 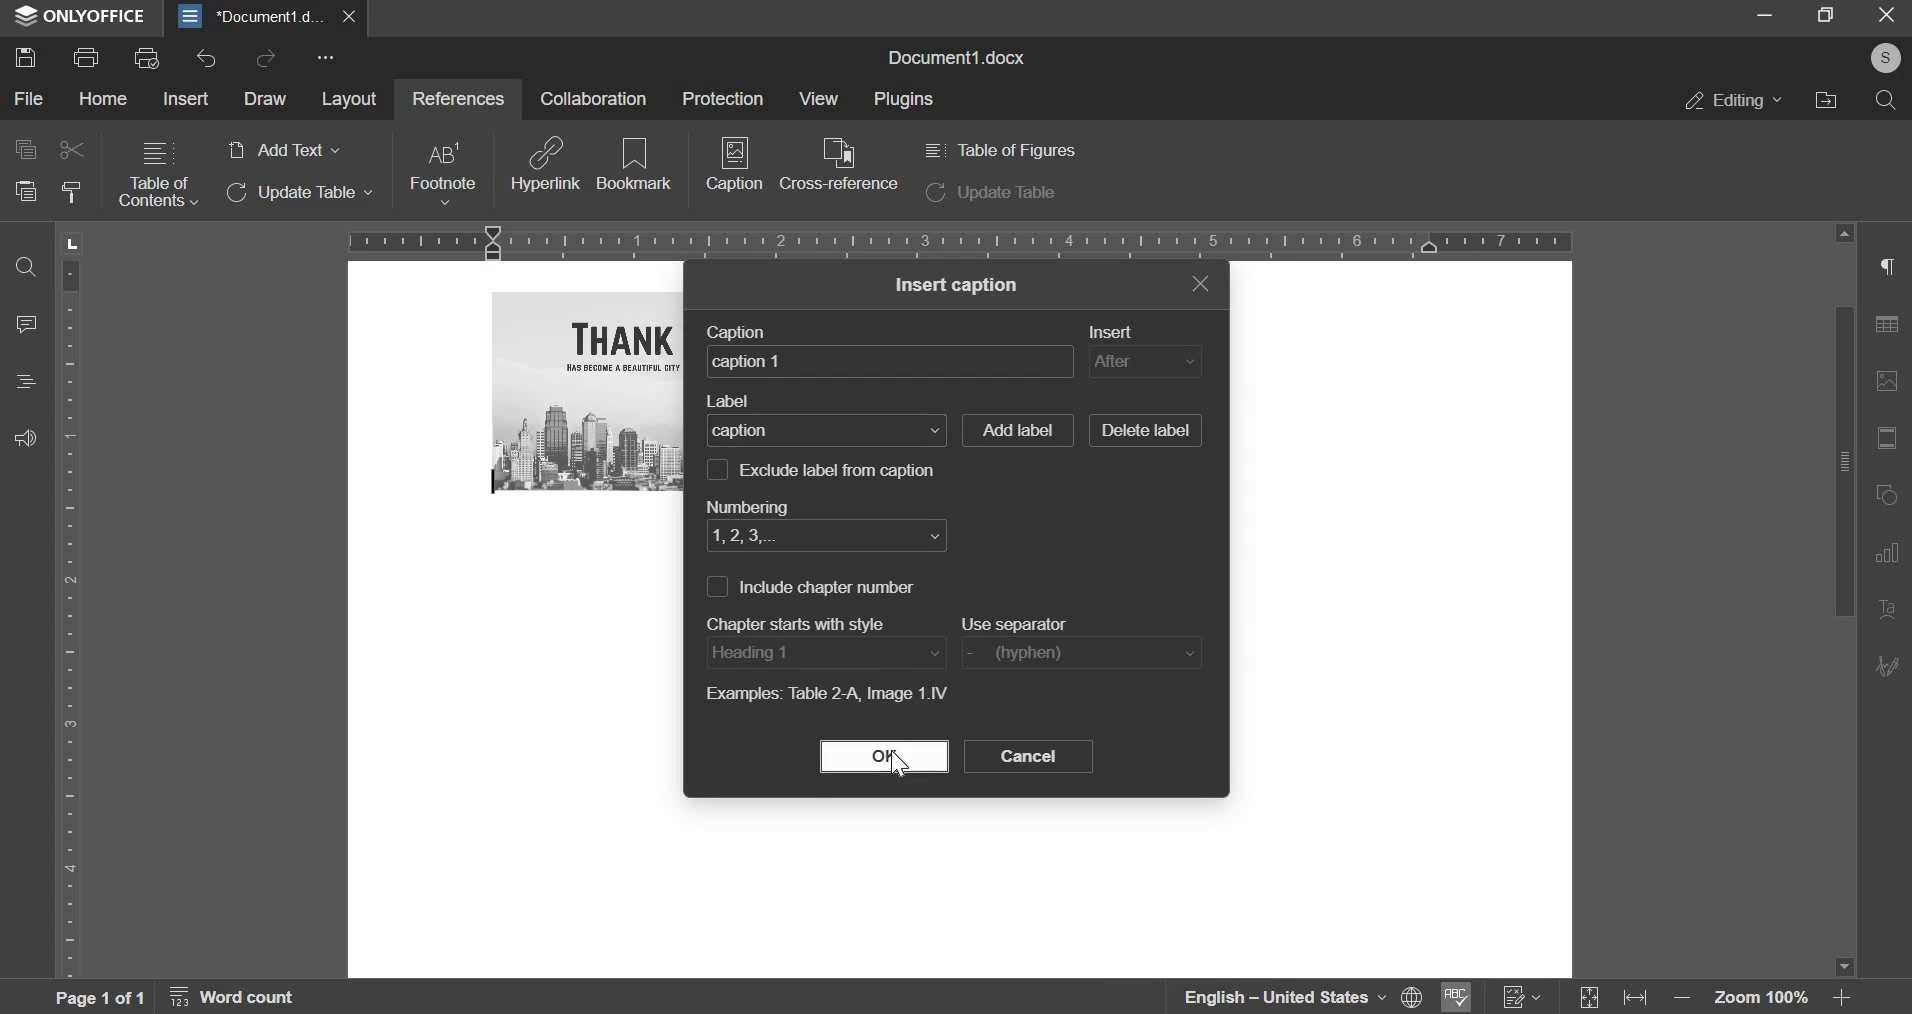 What do you see at coordinates (25, 437) in the screenshot?
I see `feedback` at bounding box center [25, 437].